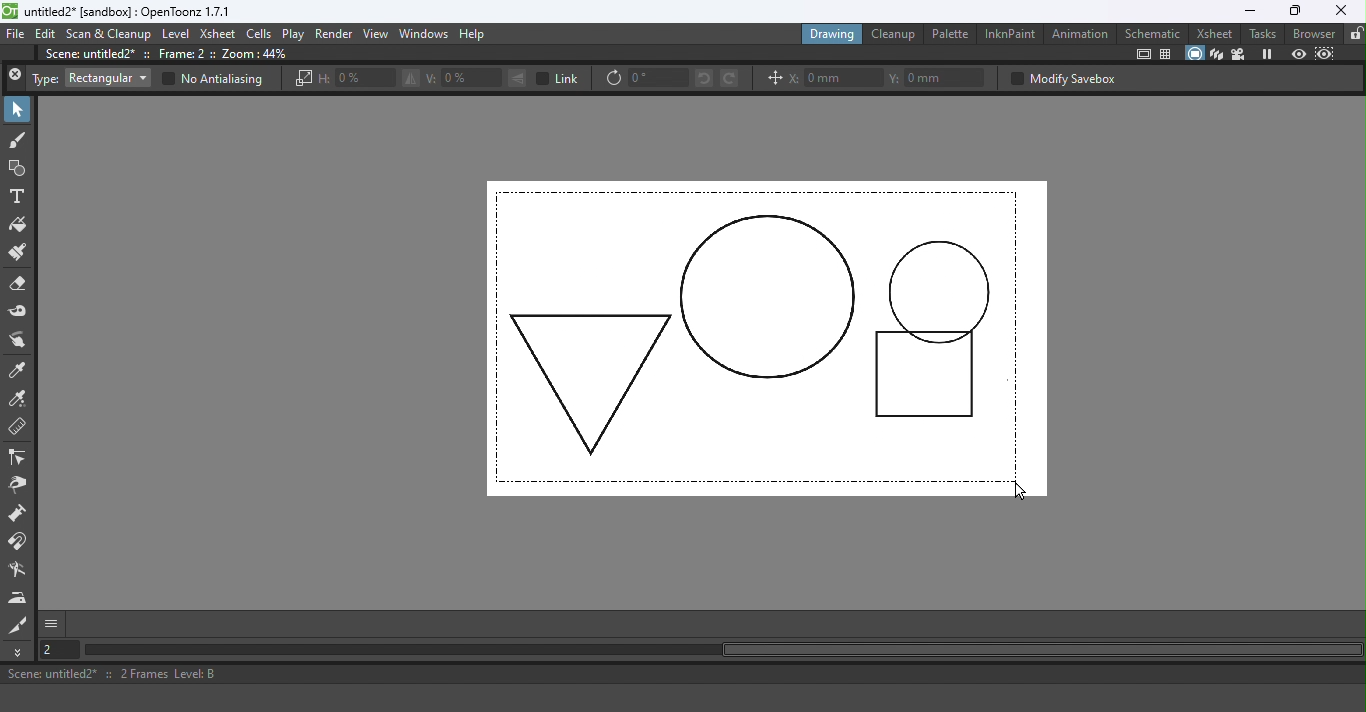 The height and width of the screenshot is (712, 1366). I want to click on X: 0mm, so click(835, 78).